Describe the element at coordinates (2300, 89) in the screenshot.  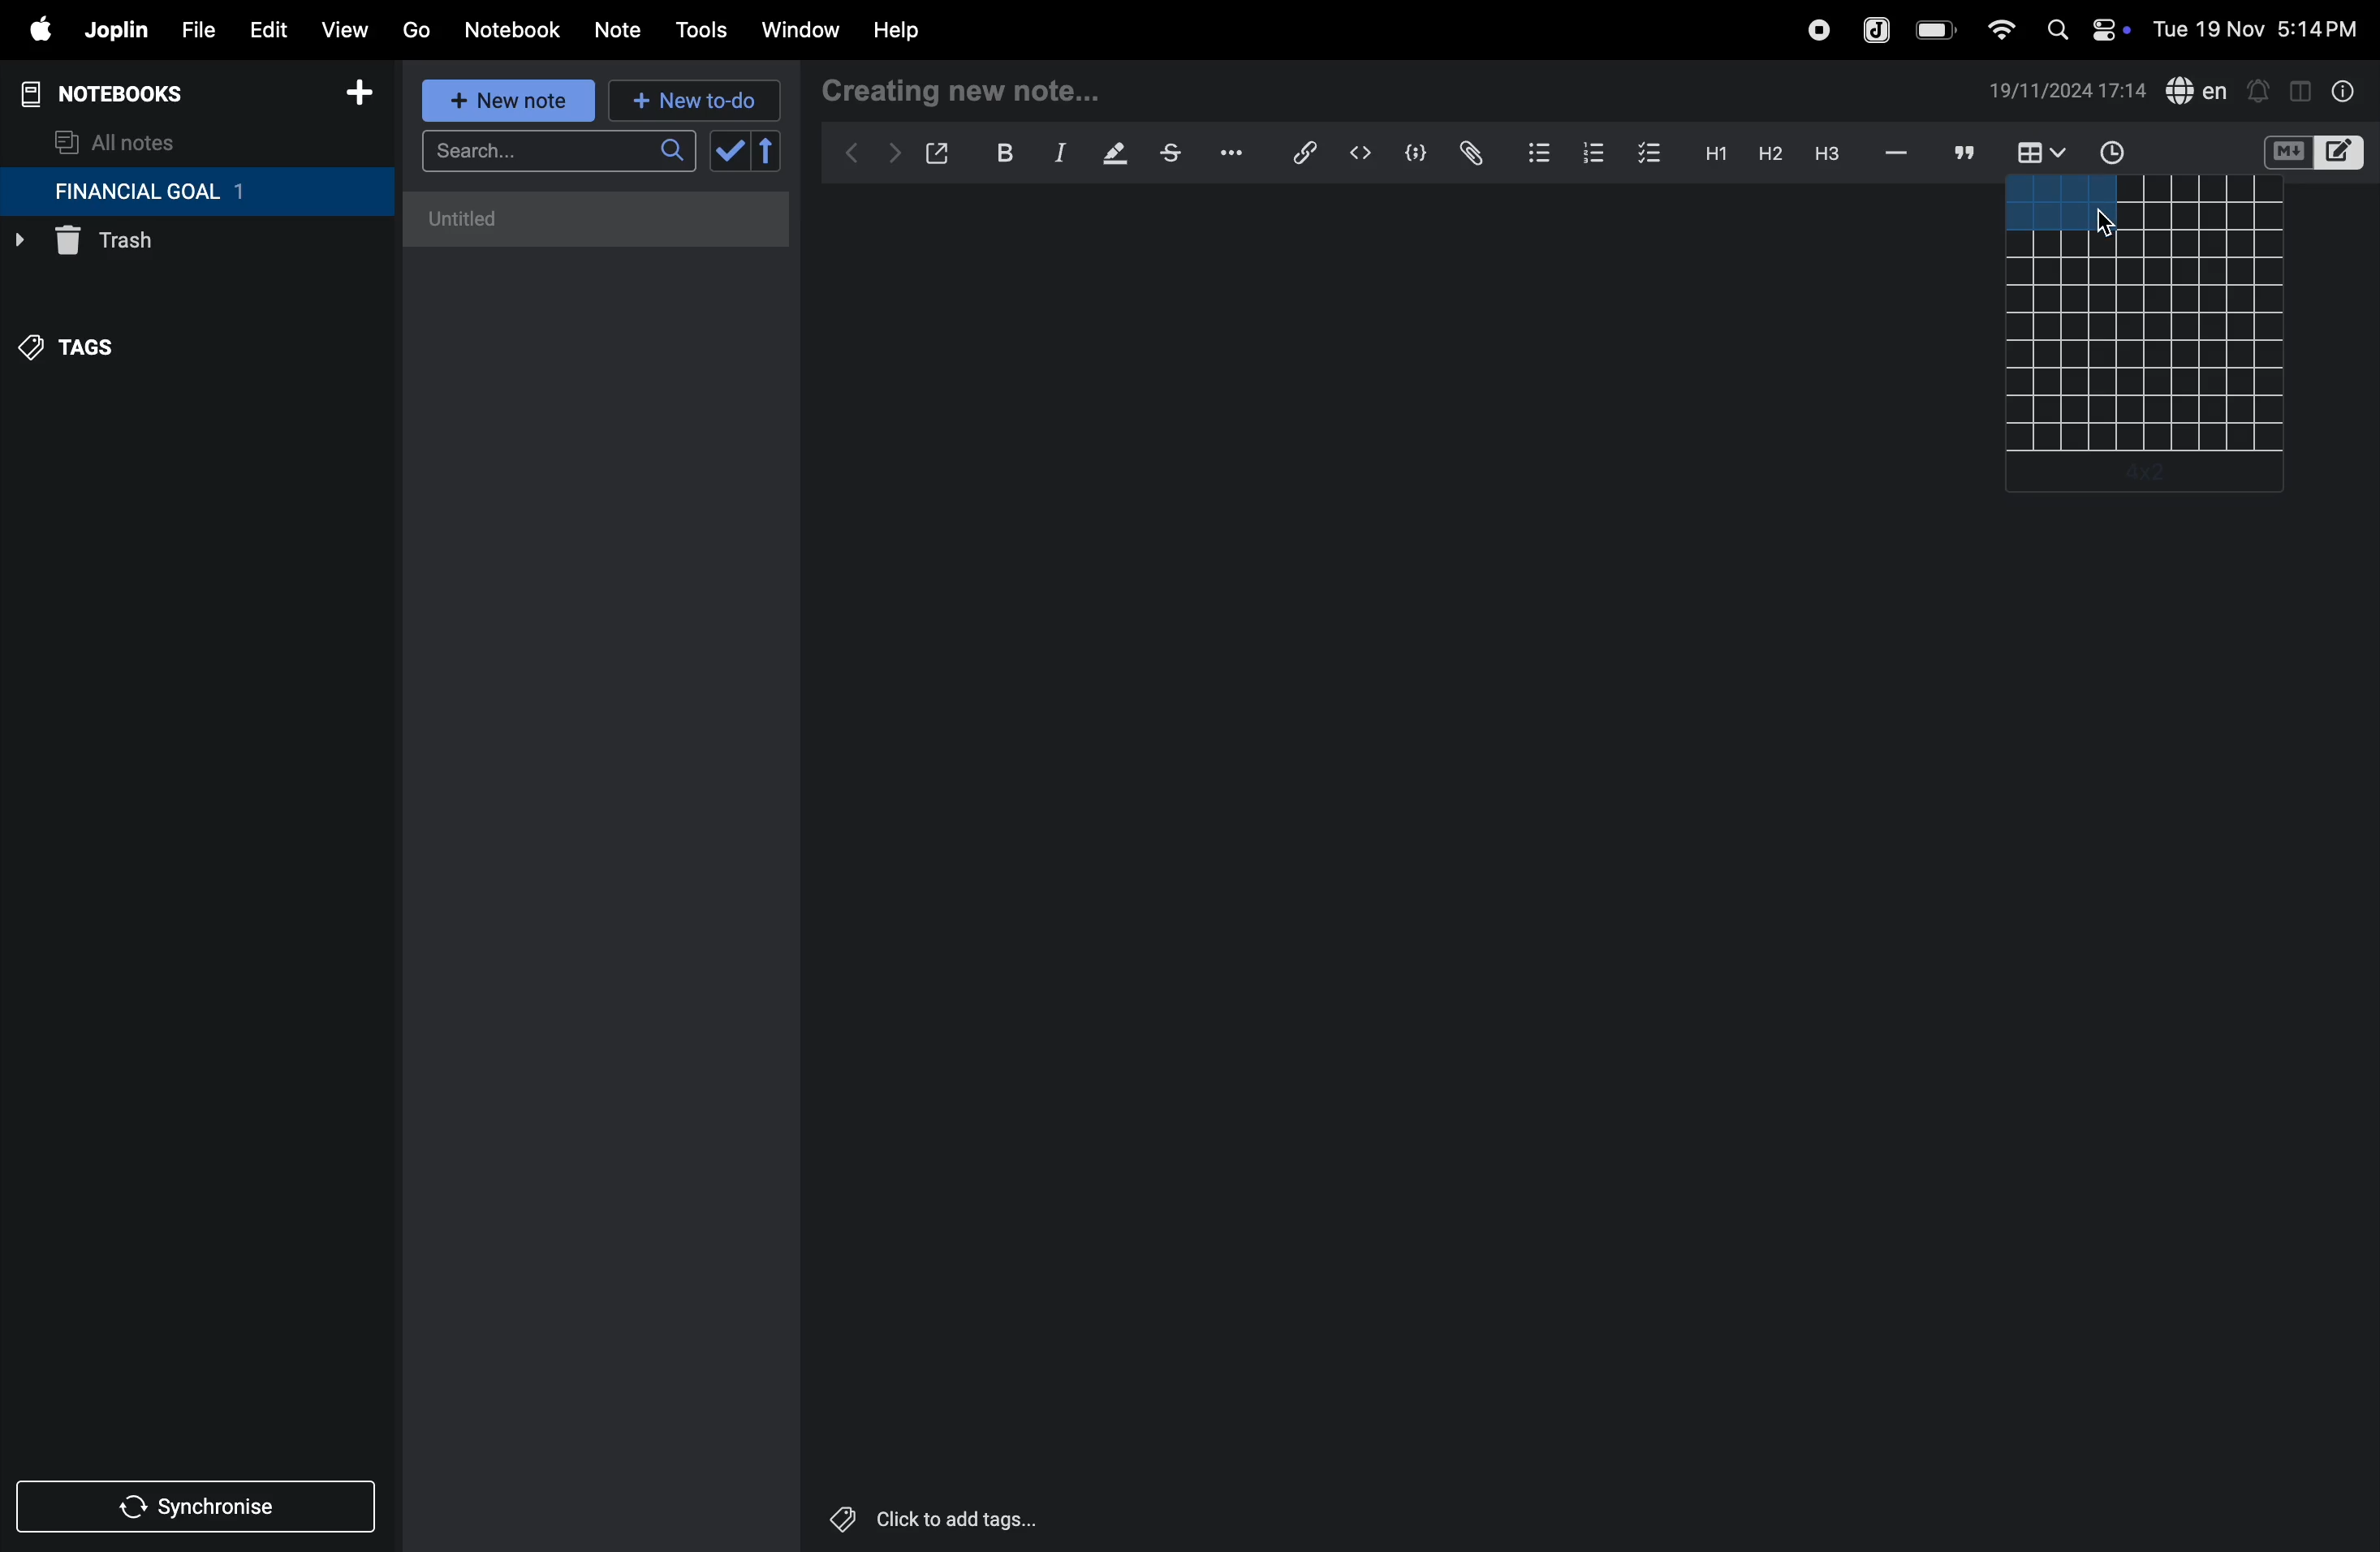
I see `toggle editor` at that location.